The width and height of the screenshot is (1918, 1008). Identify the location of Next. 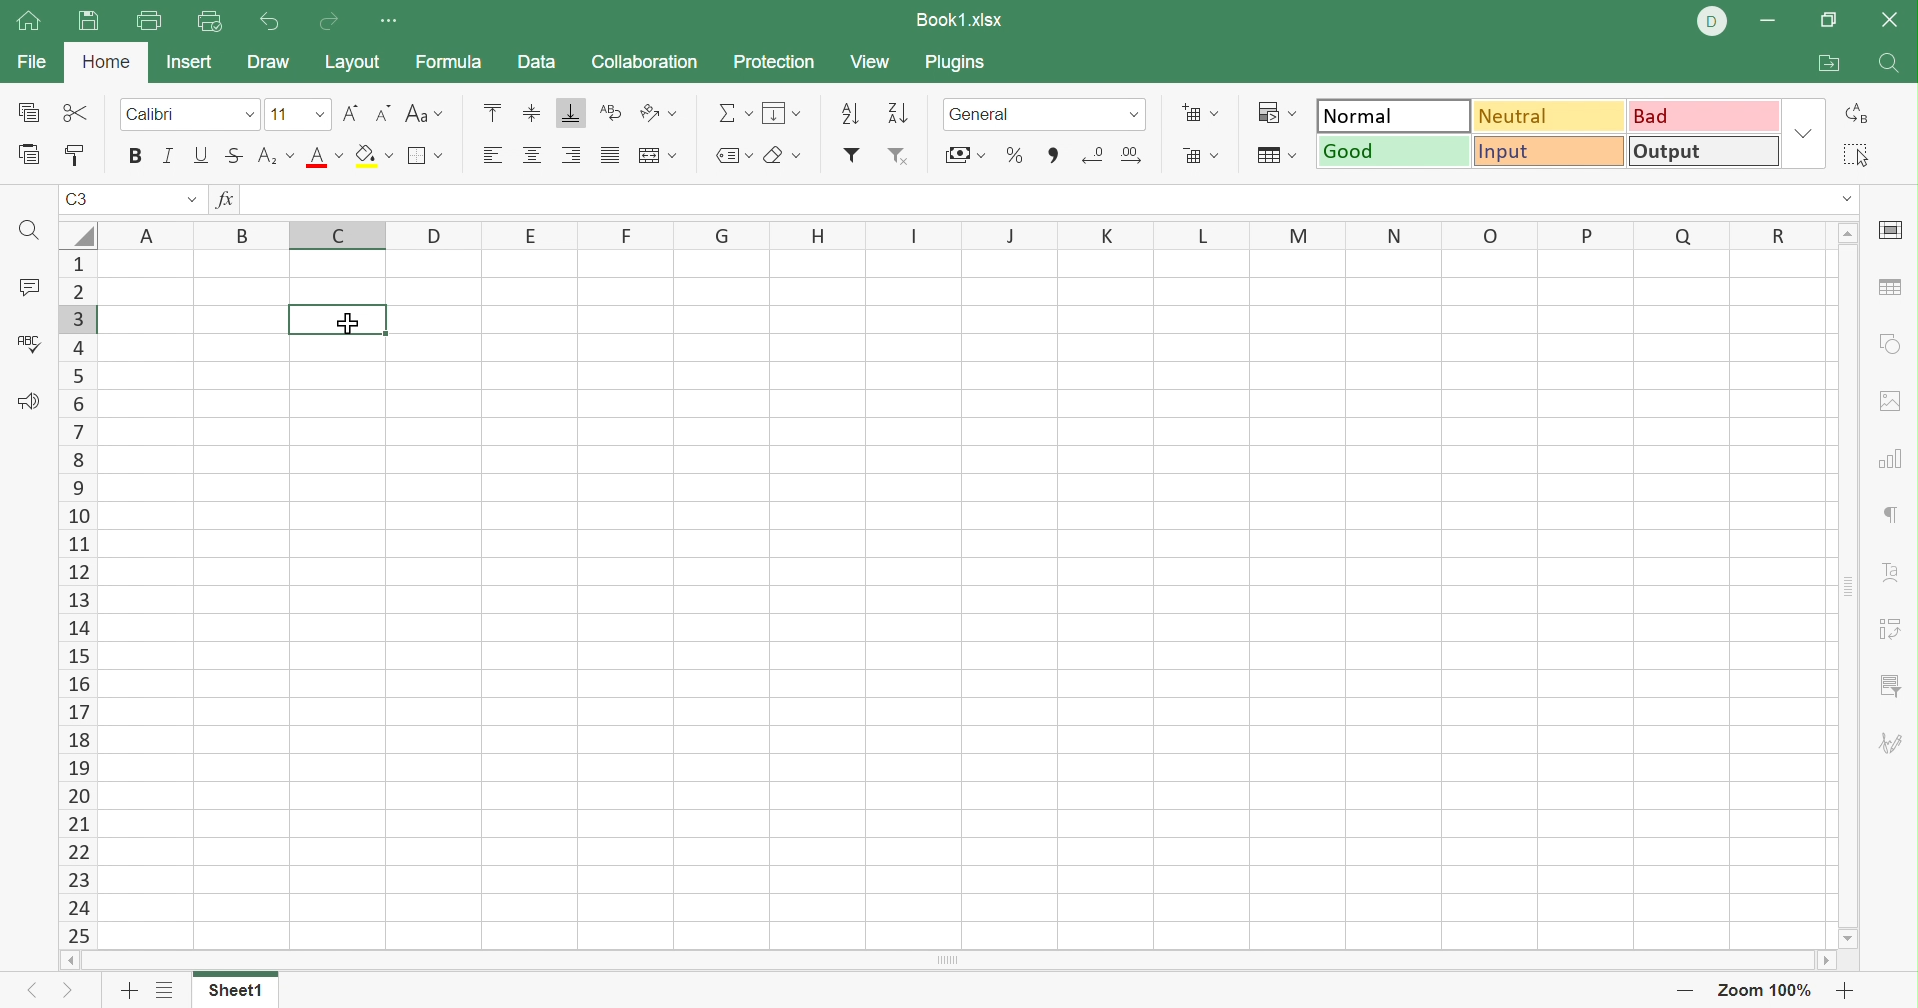
(70, 989).